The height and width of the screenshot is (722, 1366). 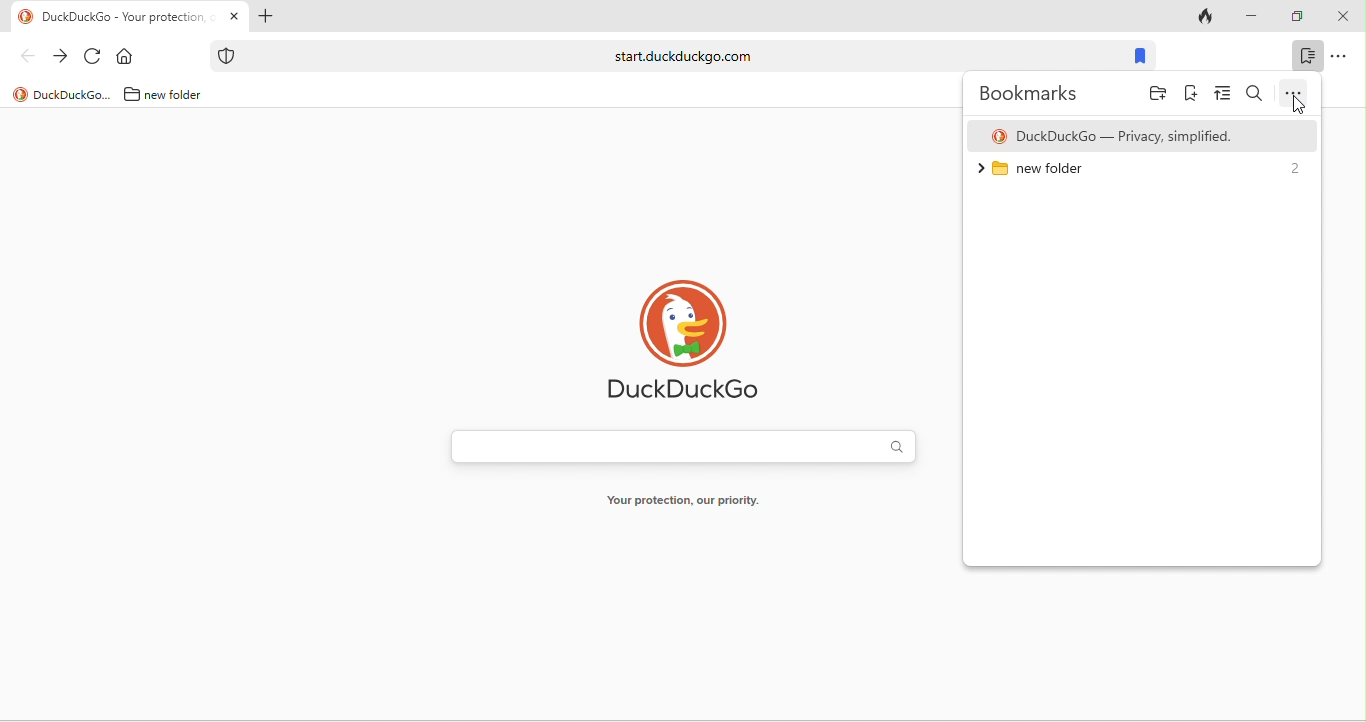 What do you see at coordinates (1158, 96) in the screenshot?
I see `folder` at bounding box center [1158, 96].